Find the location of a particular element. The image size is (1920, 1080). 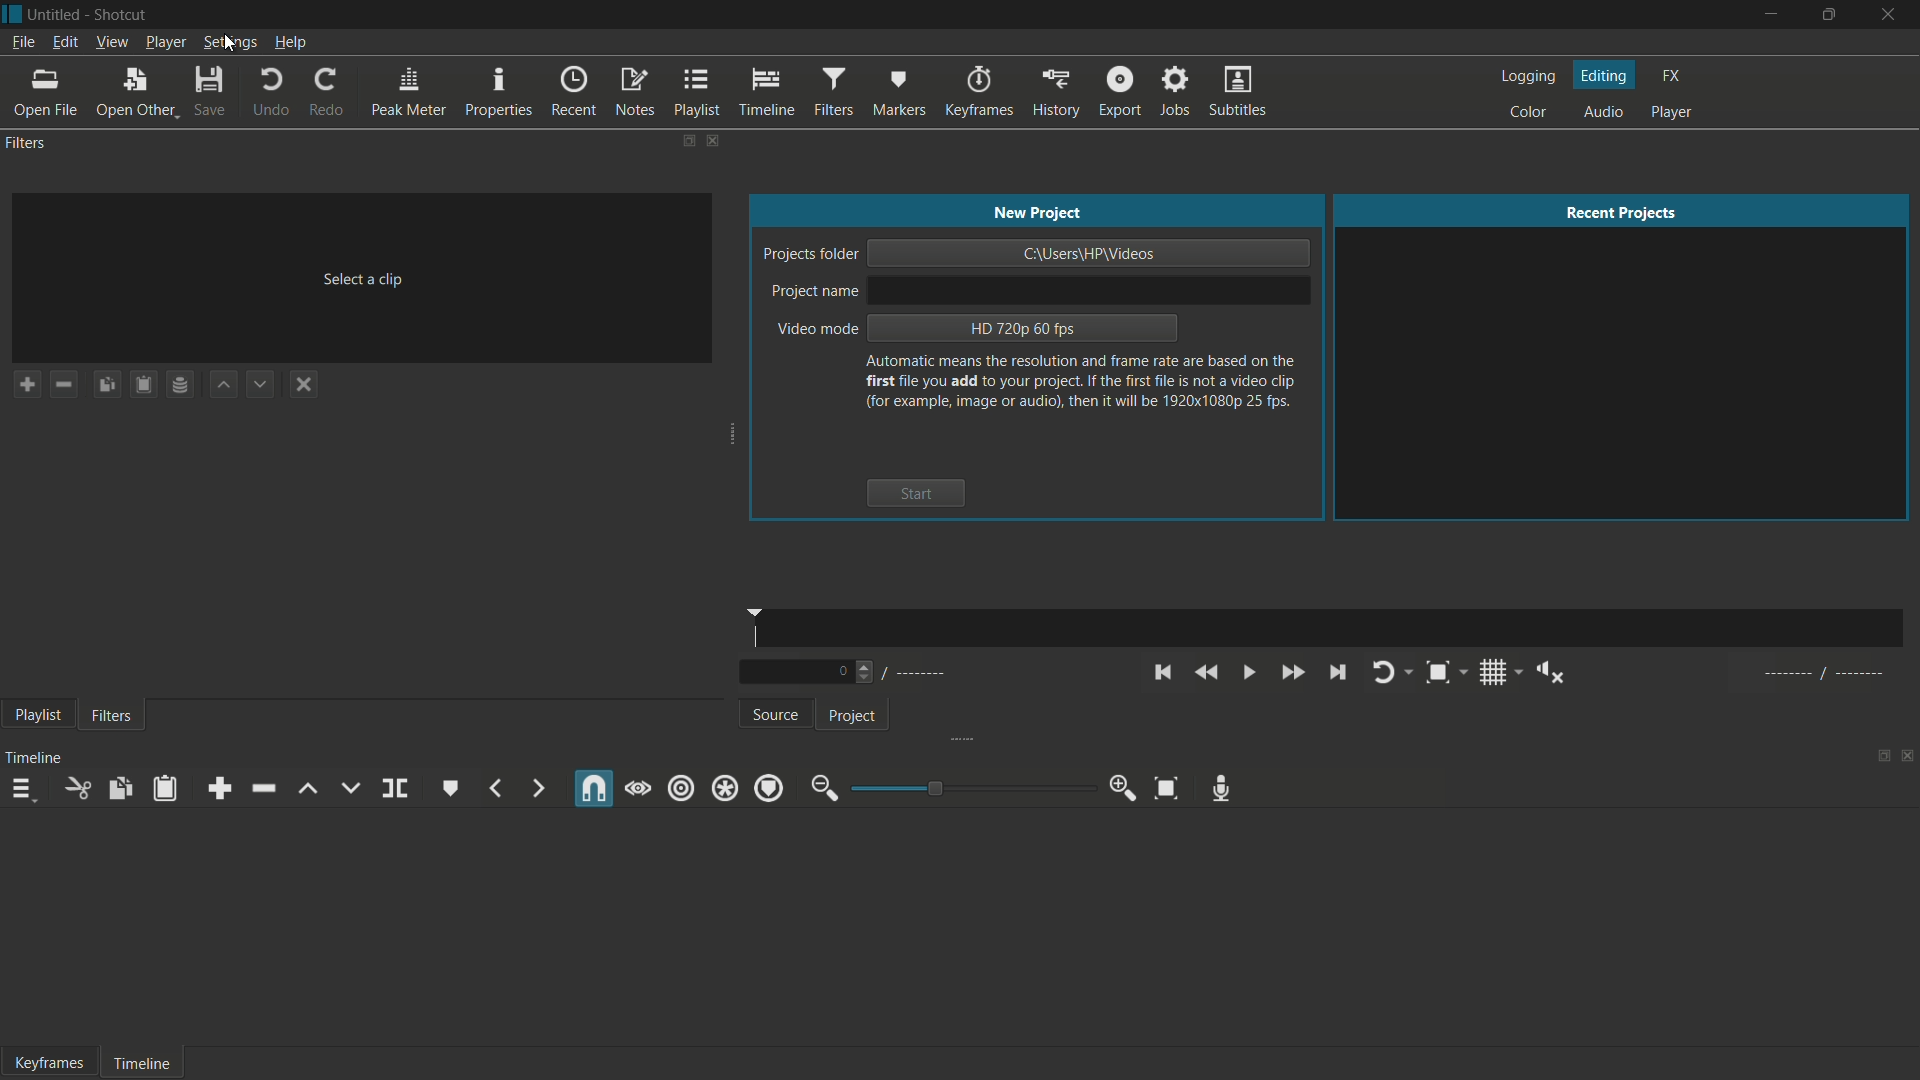

editing is located at coordinates (1605, 75).